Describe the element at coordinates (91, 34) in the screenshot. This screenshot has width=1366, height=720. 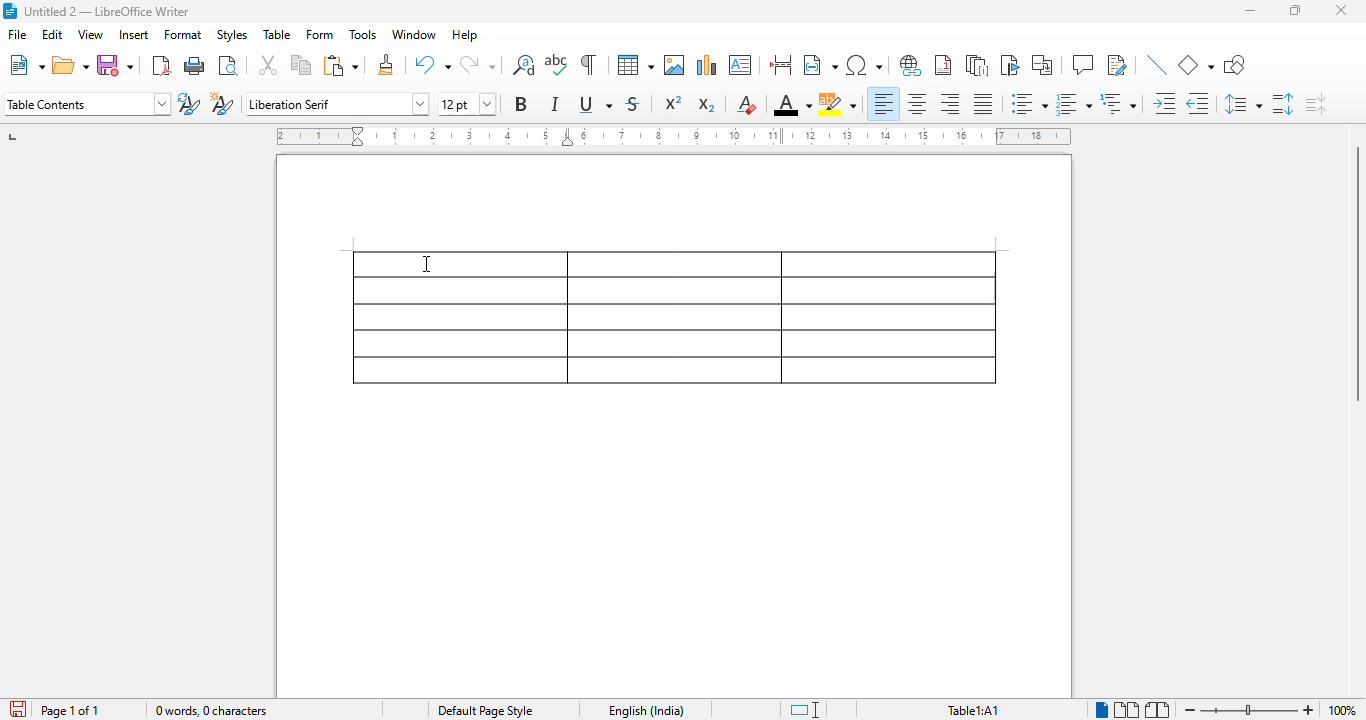
I see `view` at that location.